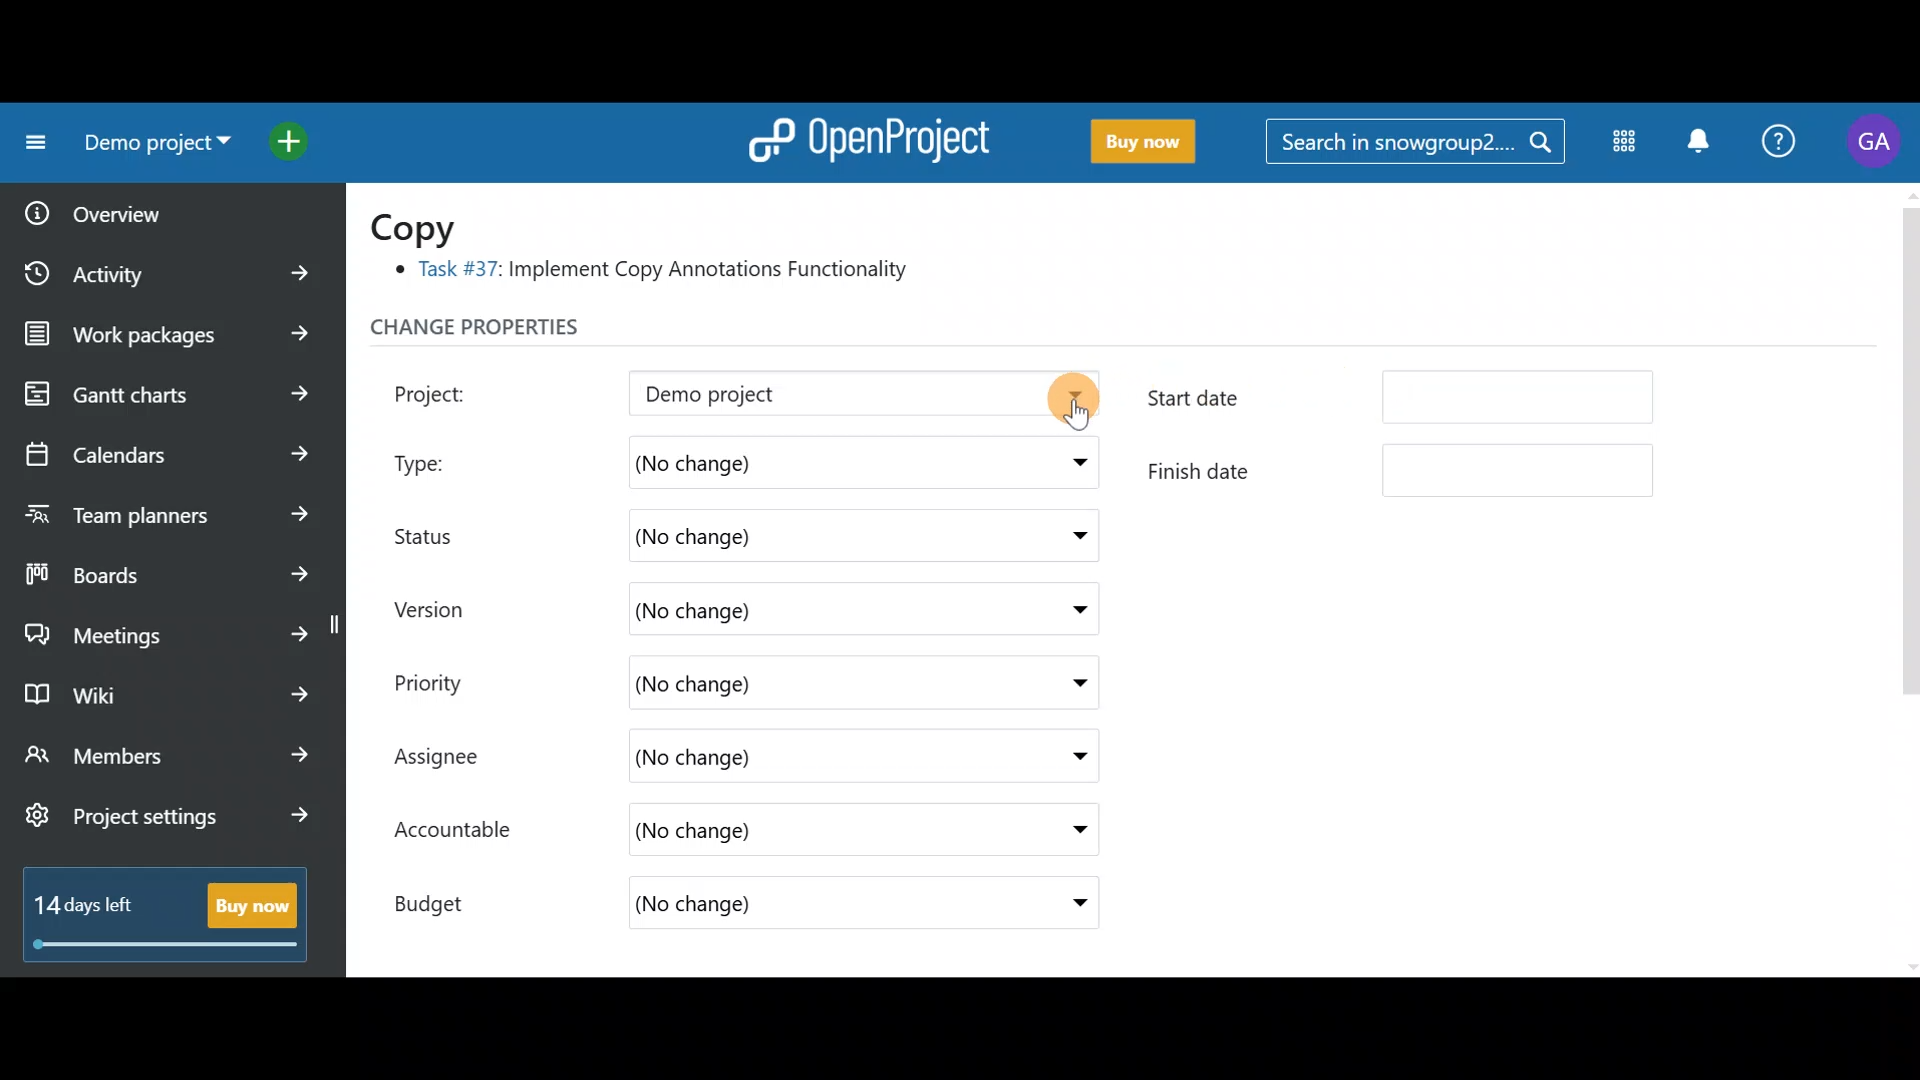 The height and width of the screenshot is (1080, 1920). Describe the element at coordinates (150, 147) in the screenshot. I see `Demo project` at that location.